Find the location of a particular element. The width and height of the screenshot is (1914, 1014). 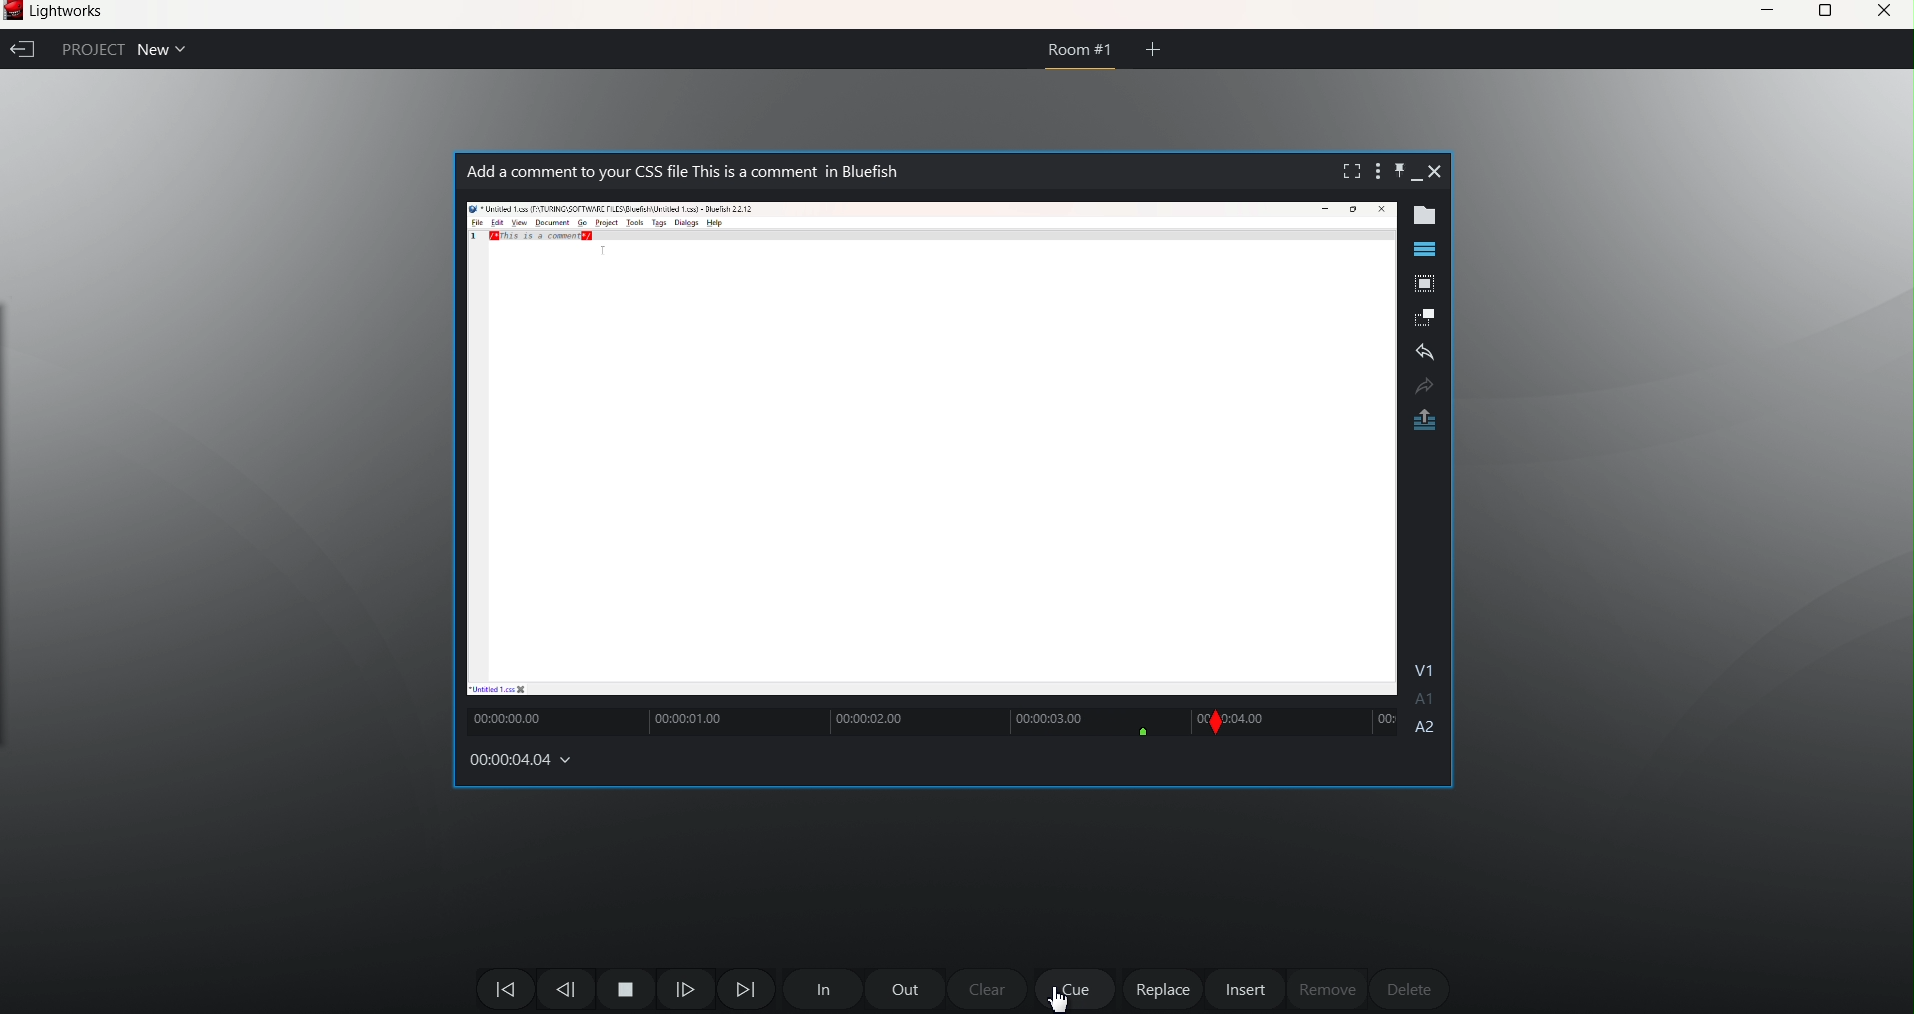

Cue Added is located at coordinates (1150, 733).